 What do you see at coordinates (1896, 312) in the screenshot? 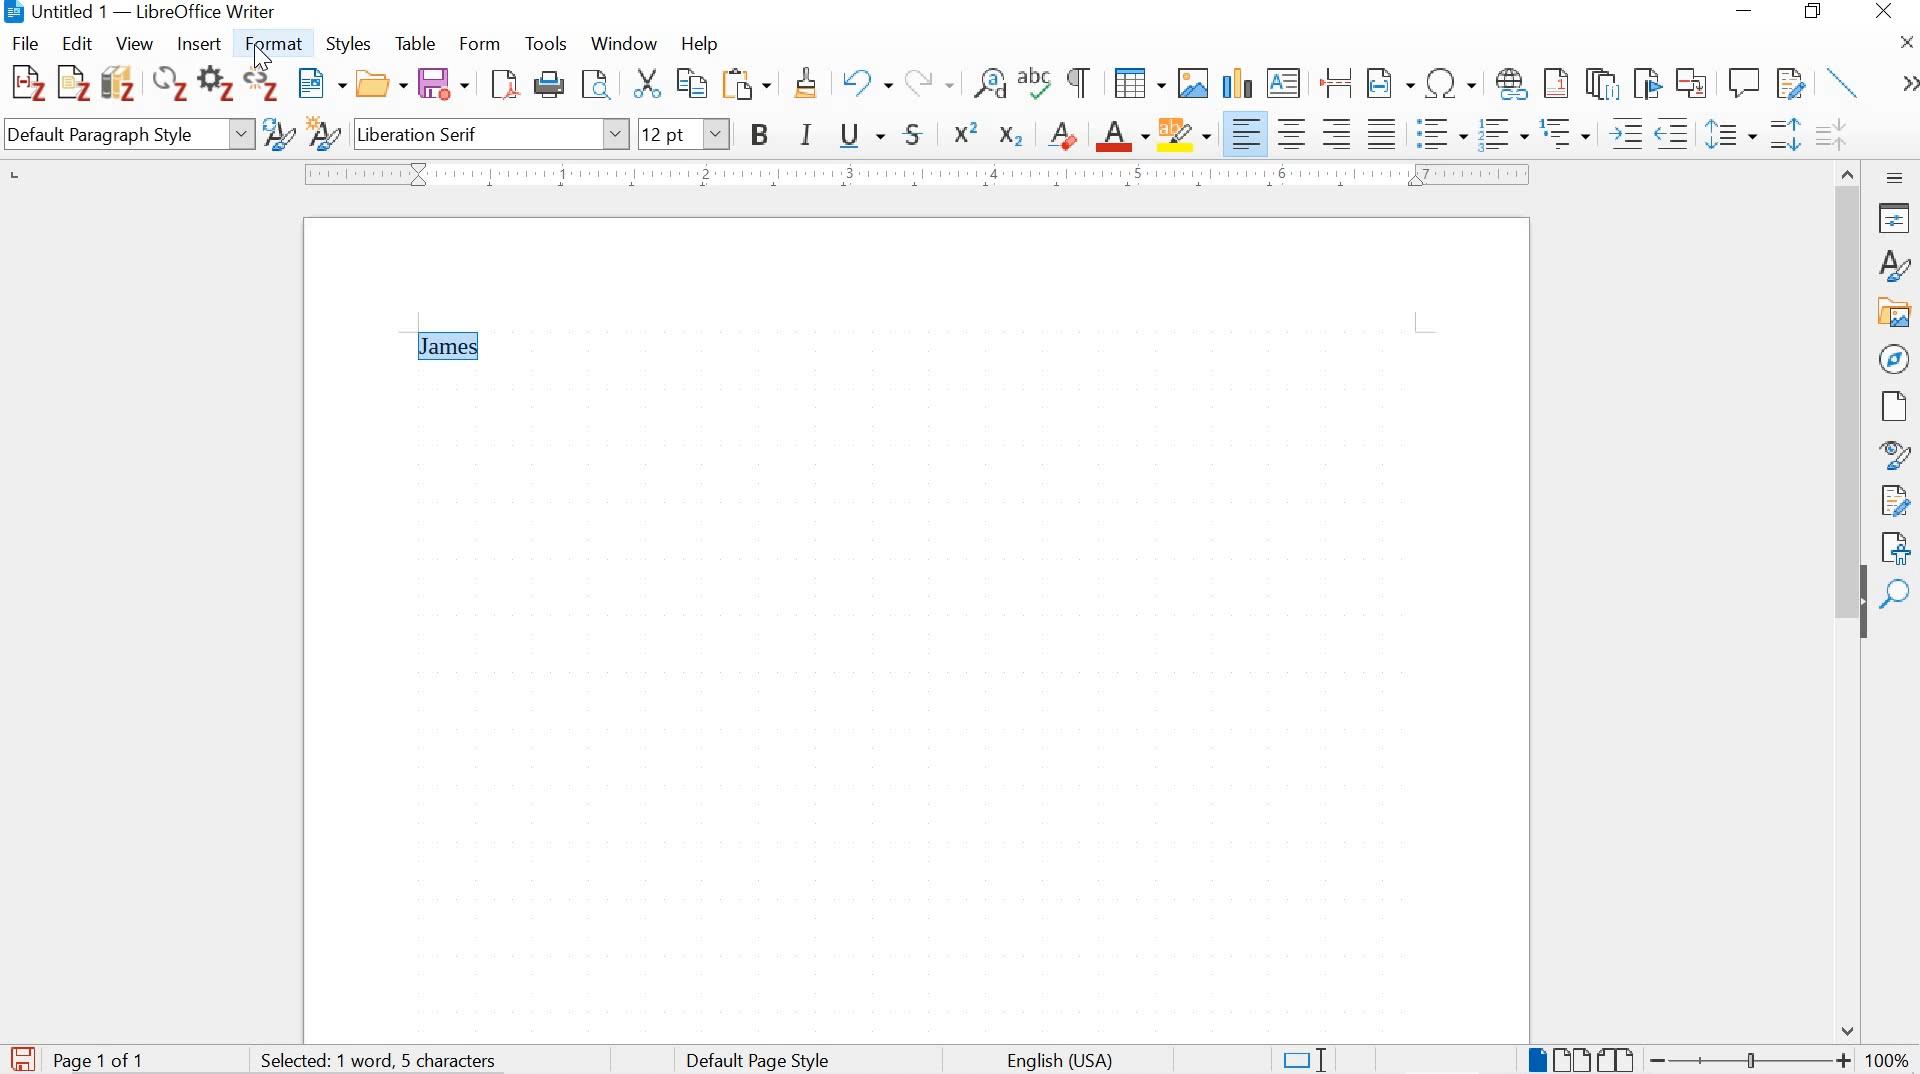
I see `gallery` at bounding box center [1896, 312].